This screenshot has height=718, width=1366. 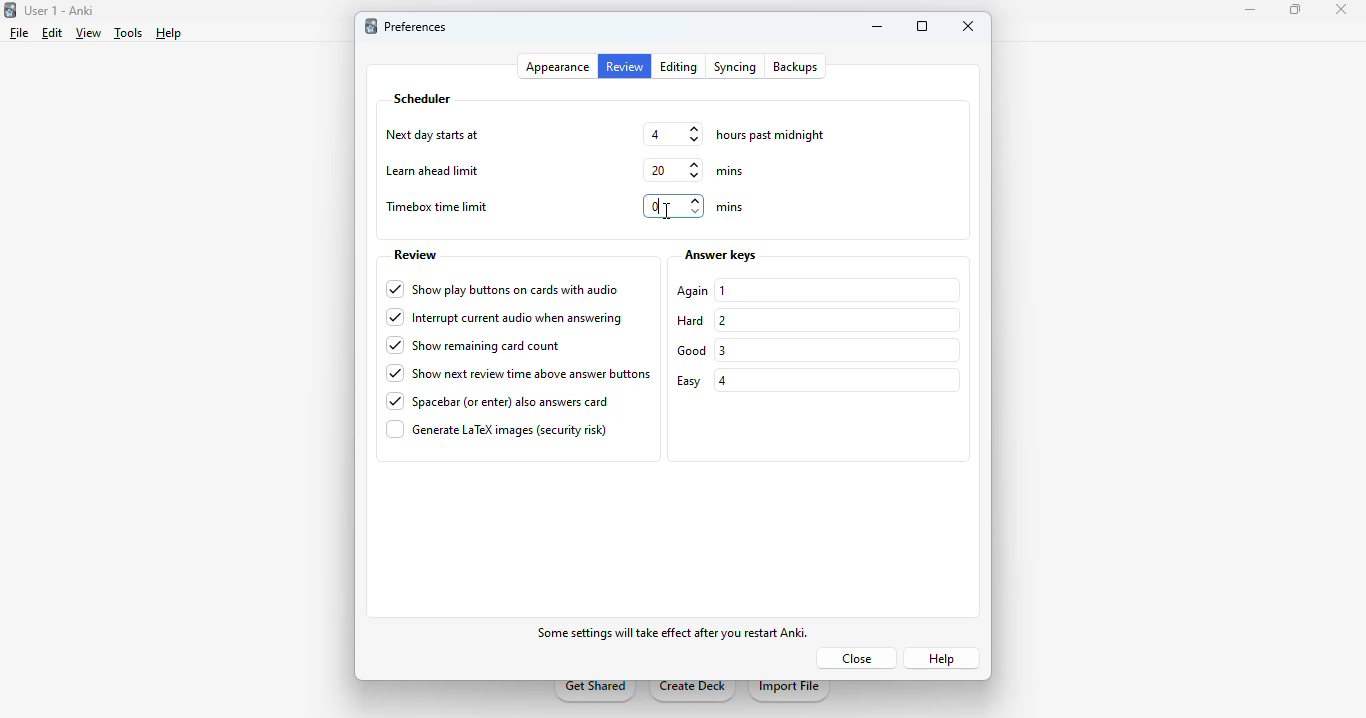 What do you see at coordinates (440, 208) in the screenshot?
I see `timebox time limit` at bounding box center [440, 208].